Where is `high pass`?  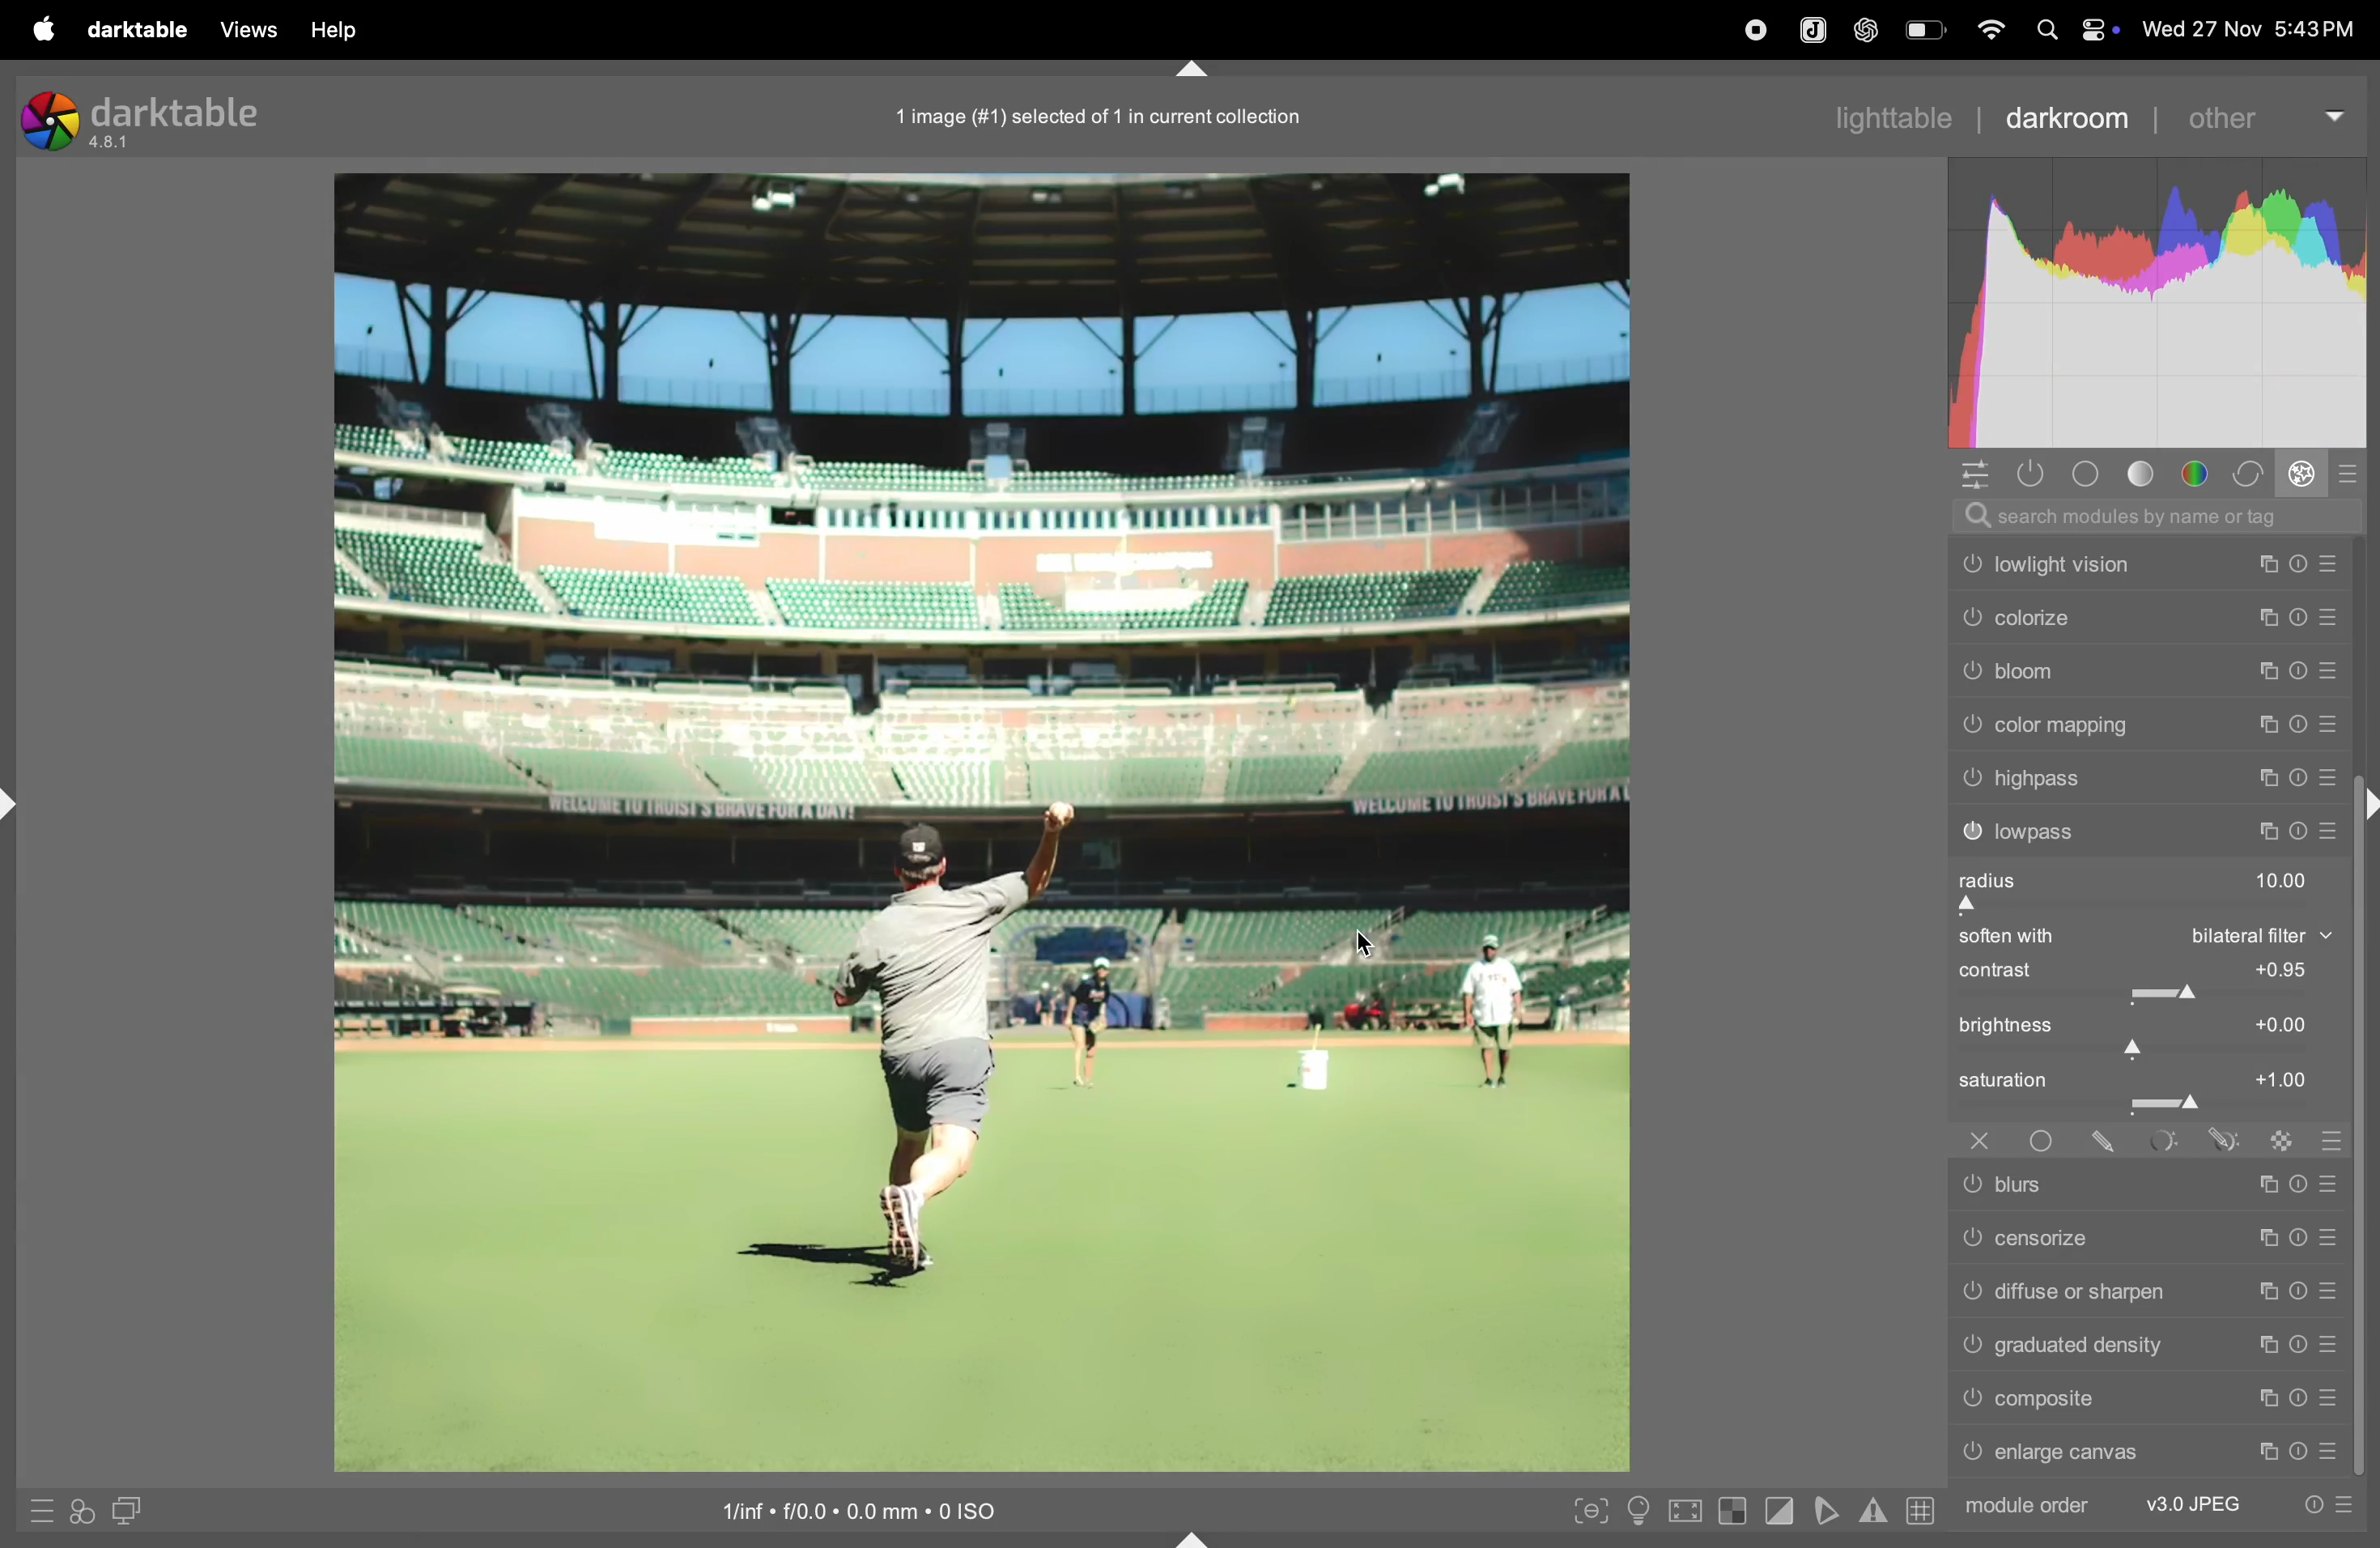
high pass is located at coordinates (2145, 778).